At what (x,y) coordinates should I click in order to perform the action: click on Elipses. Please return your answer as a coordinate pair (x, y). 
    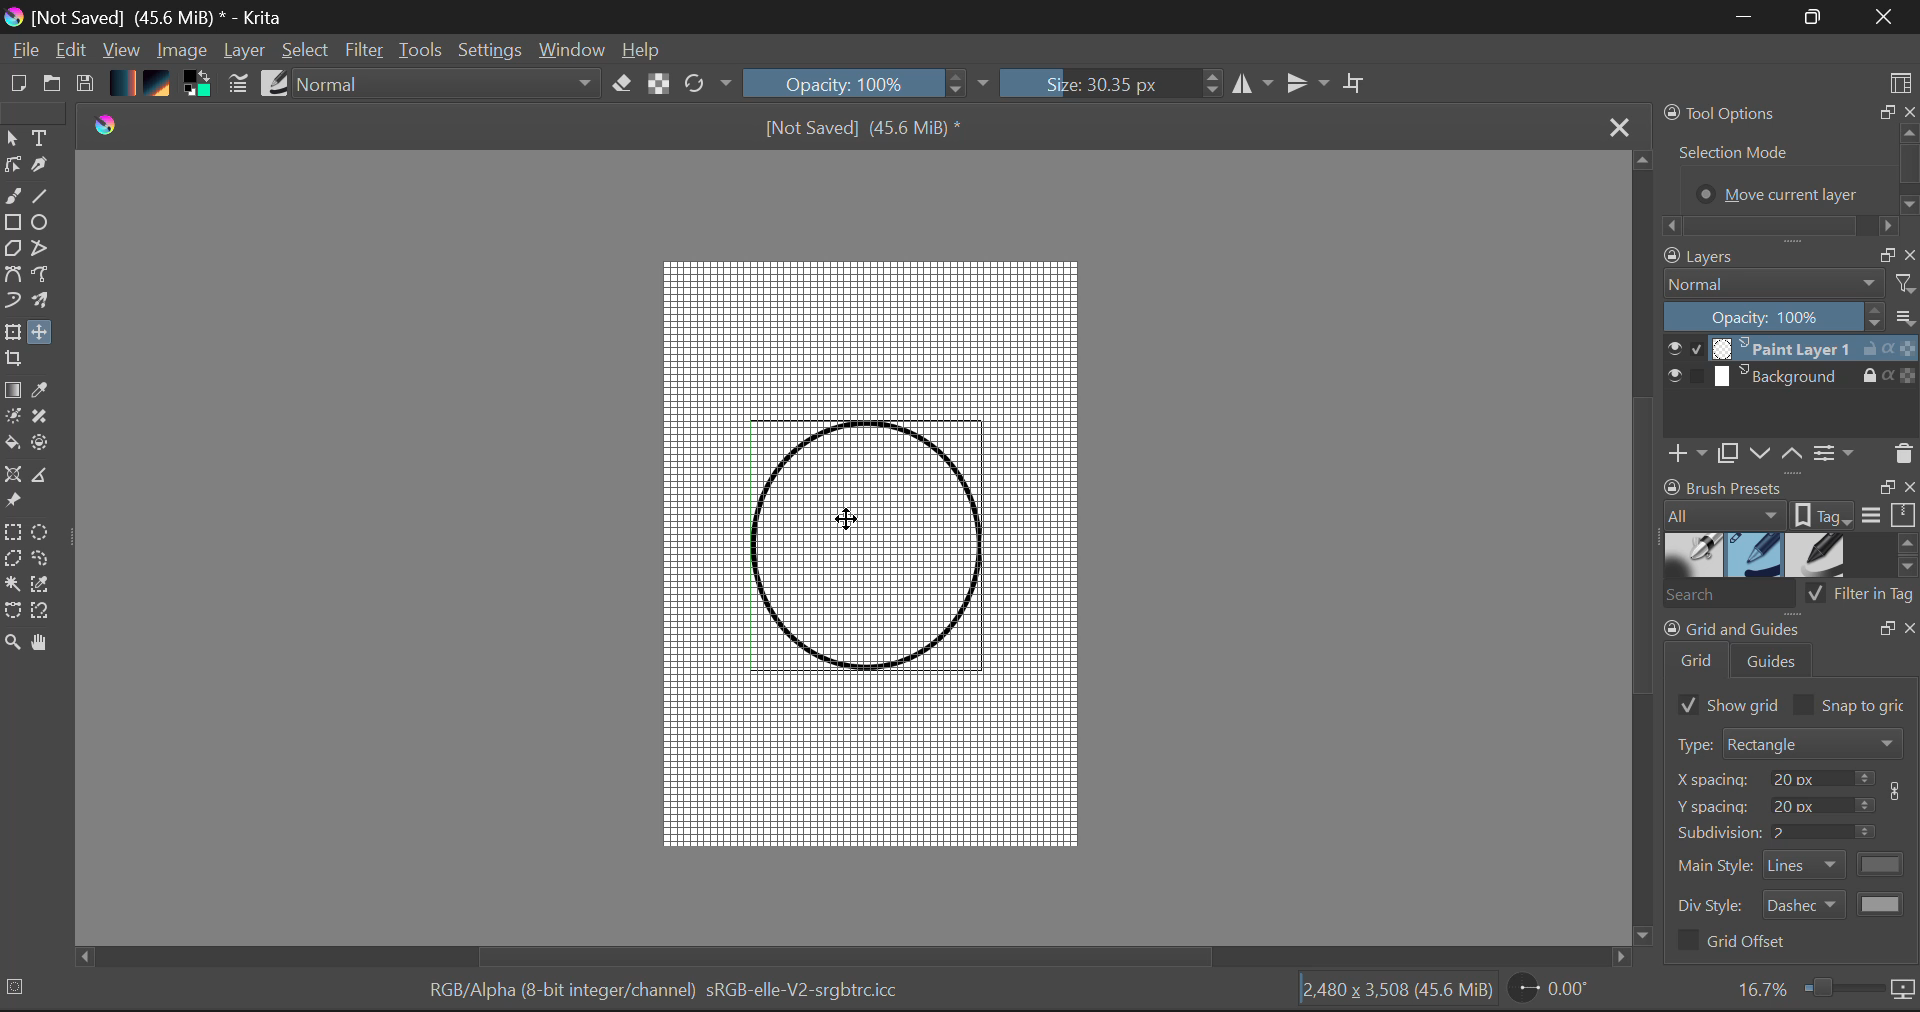
    Looking at the image, I should click on (44, 222).